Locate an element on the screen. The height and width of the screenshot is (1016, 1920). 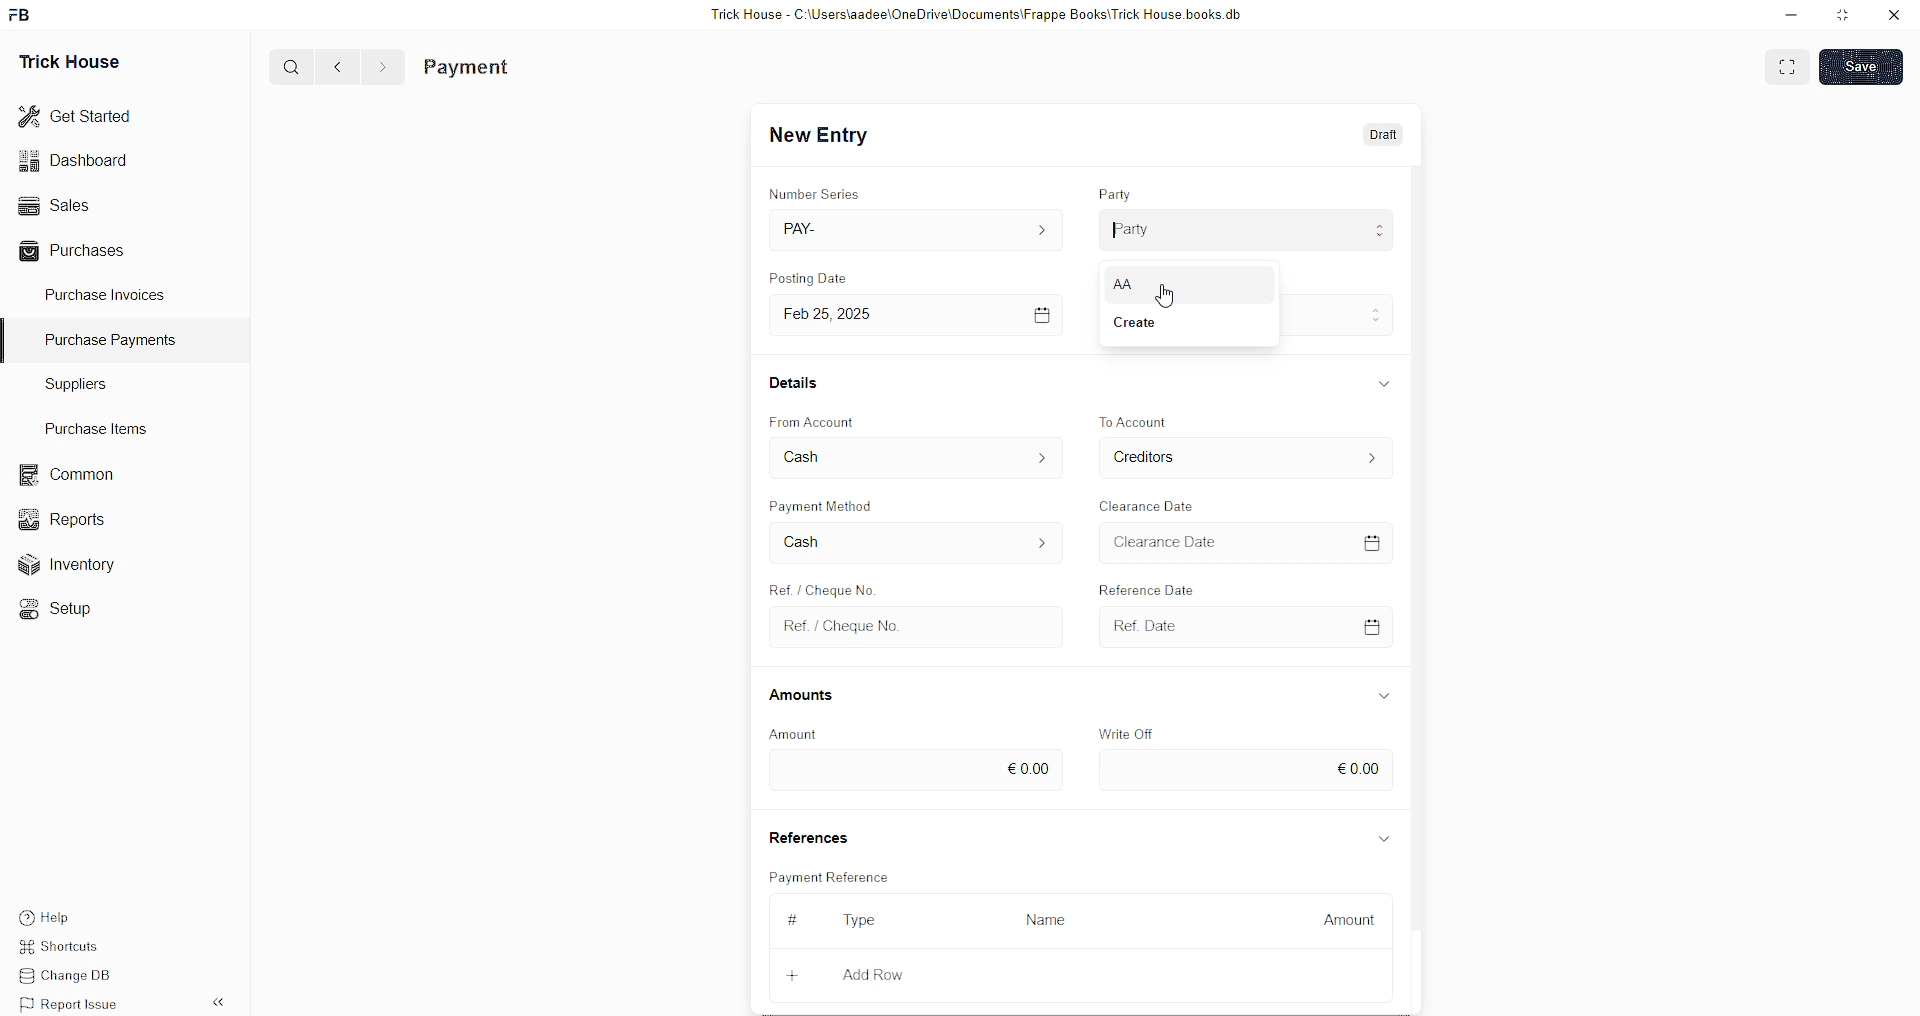
Draft is located at coordinates (1385, 136).